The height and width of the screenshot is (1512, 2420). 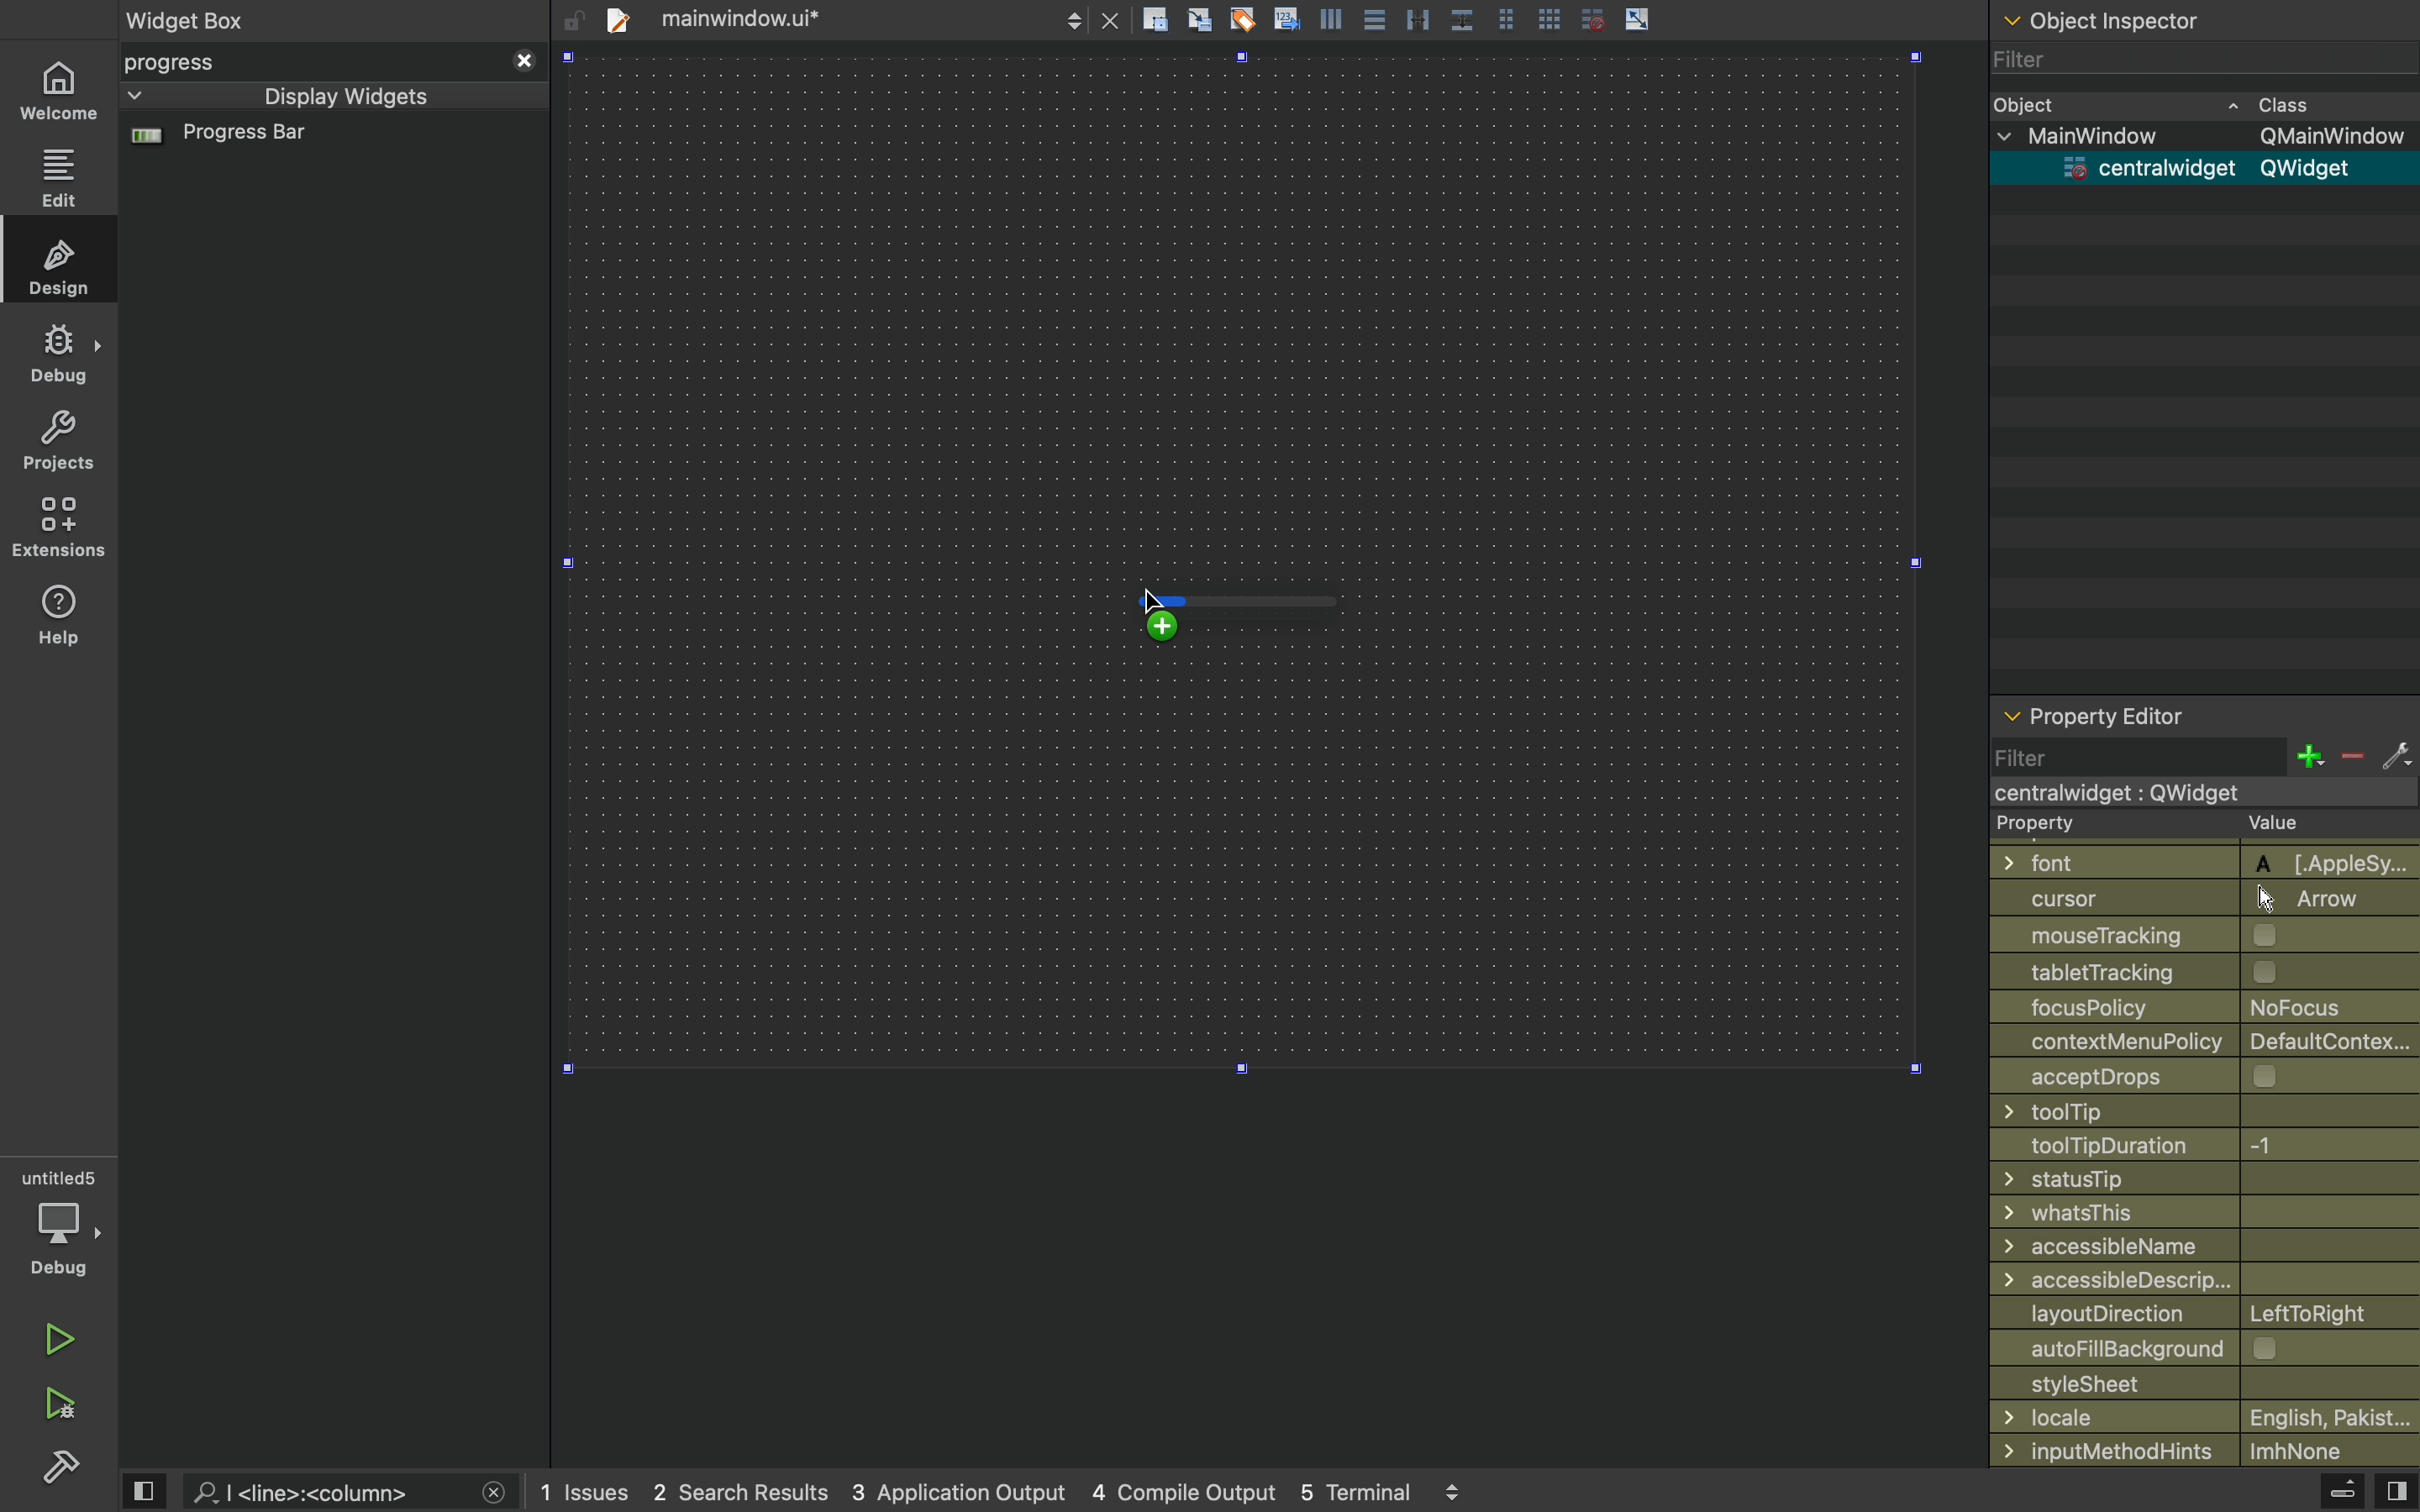 I want to click on centrawidget, so click(x=2193, y=792).